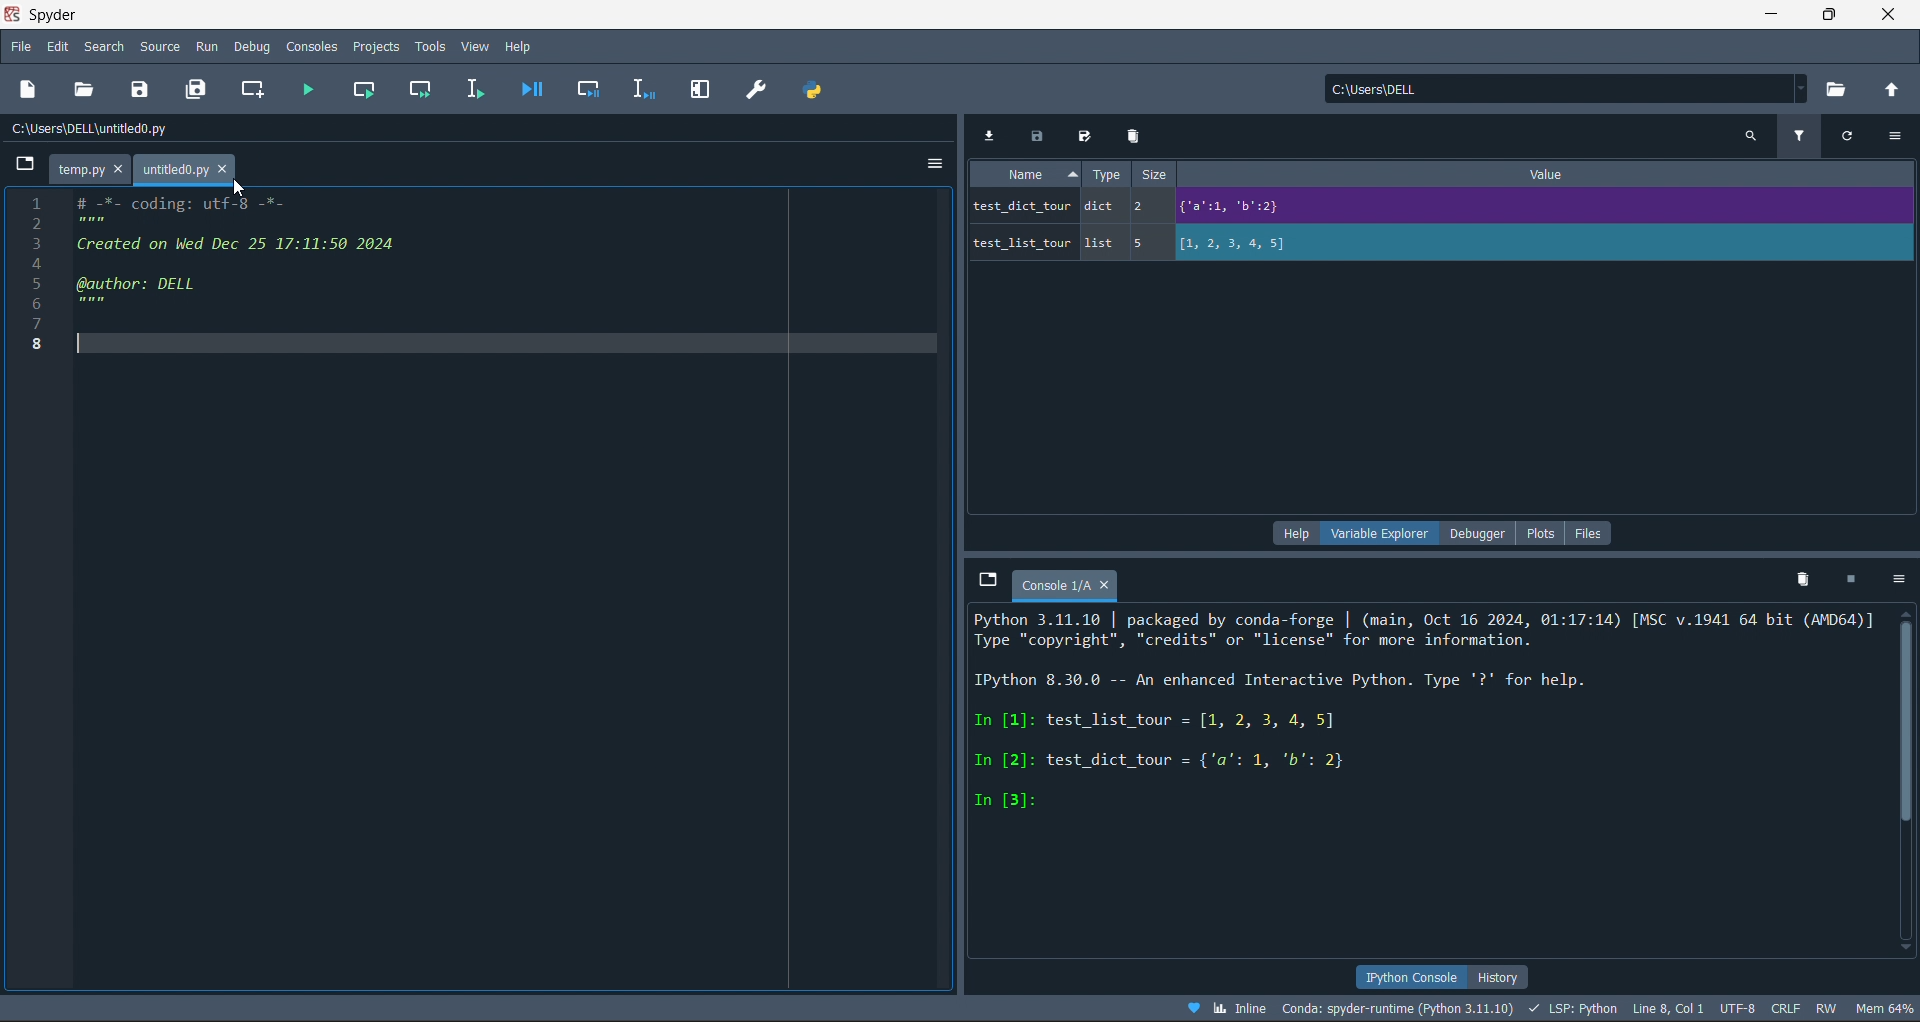 Image resolution: width=1920 pixels, height=1022 pixels. I want to click on C:\Users\DELL\untitled0.py, so click(106, 132).